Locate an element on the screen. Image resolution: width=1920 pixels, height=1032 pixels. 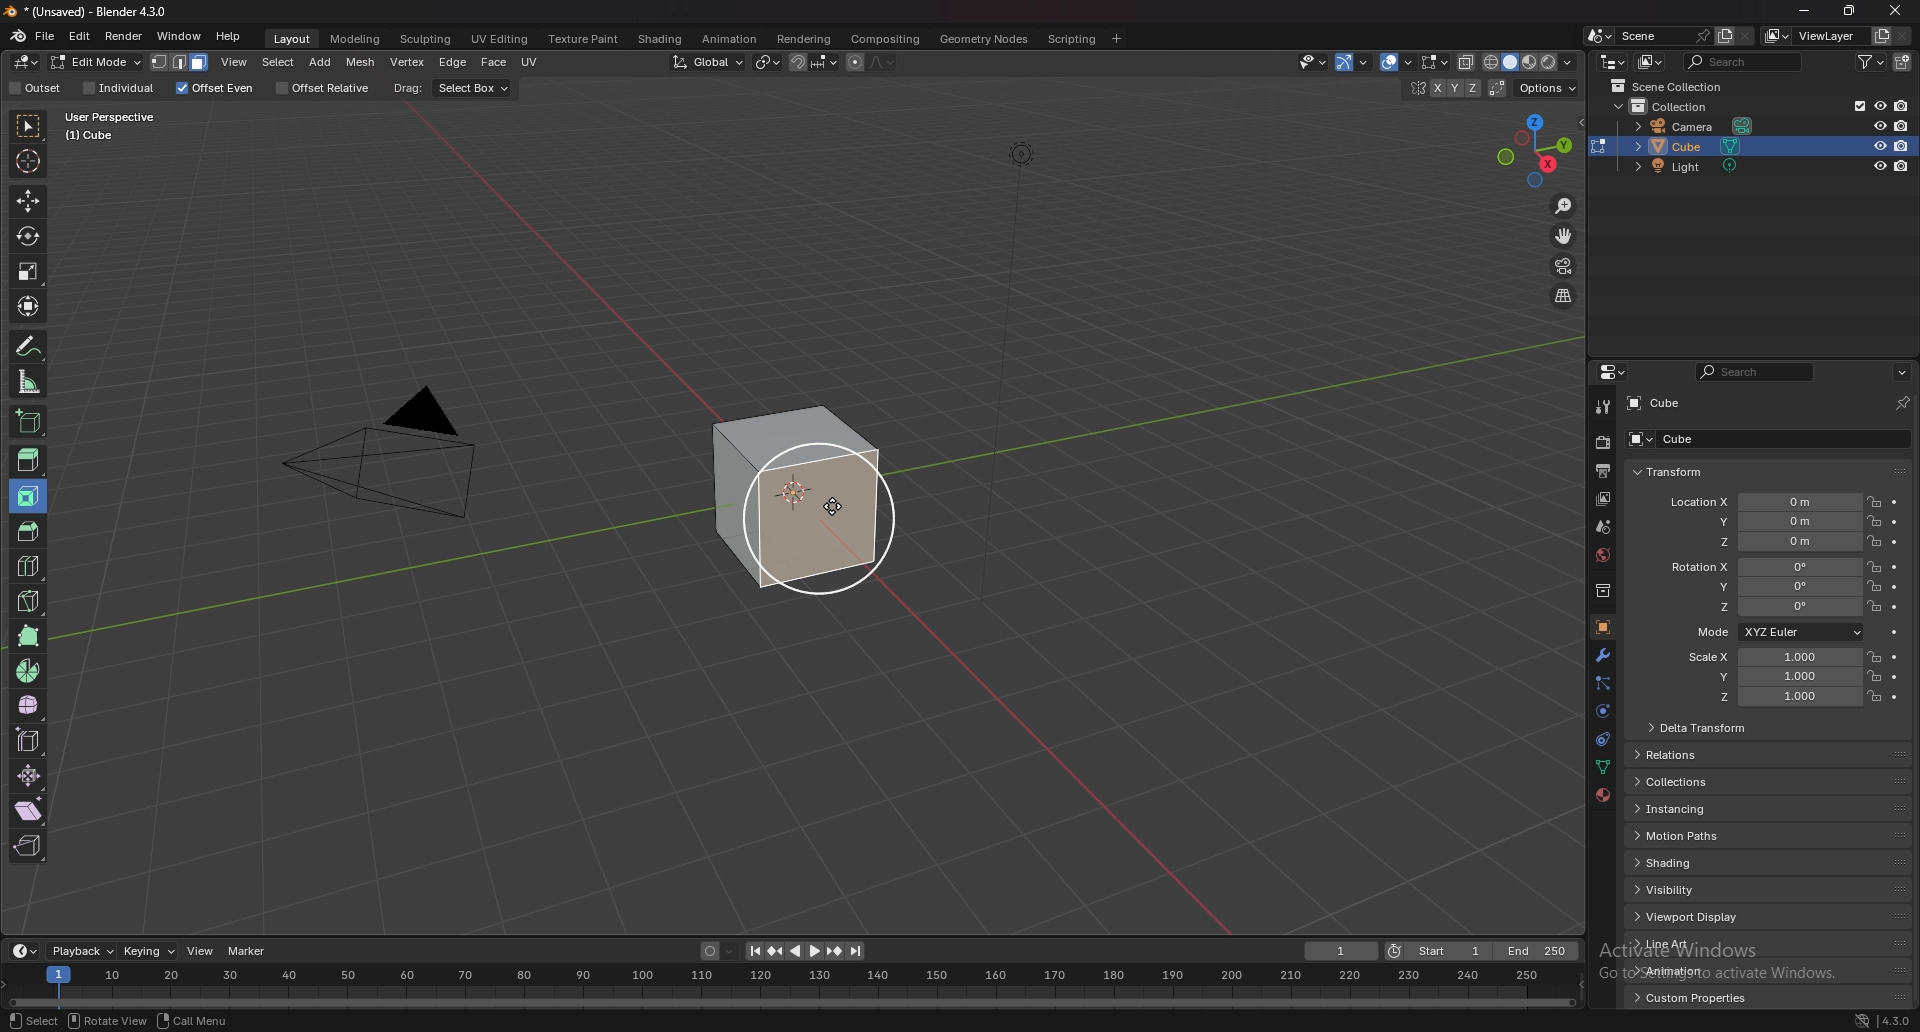
editor type is located at coordinates (1612, 372).